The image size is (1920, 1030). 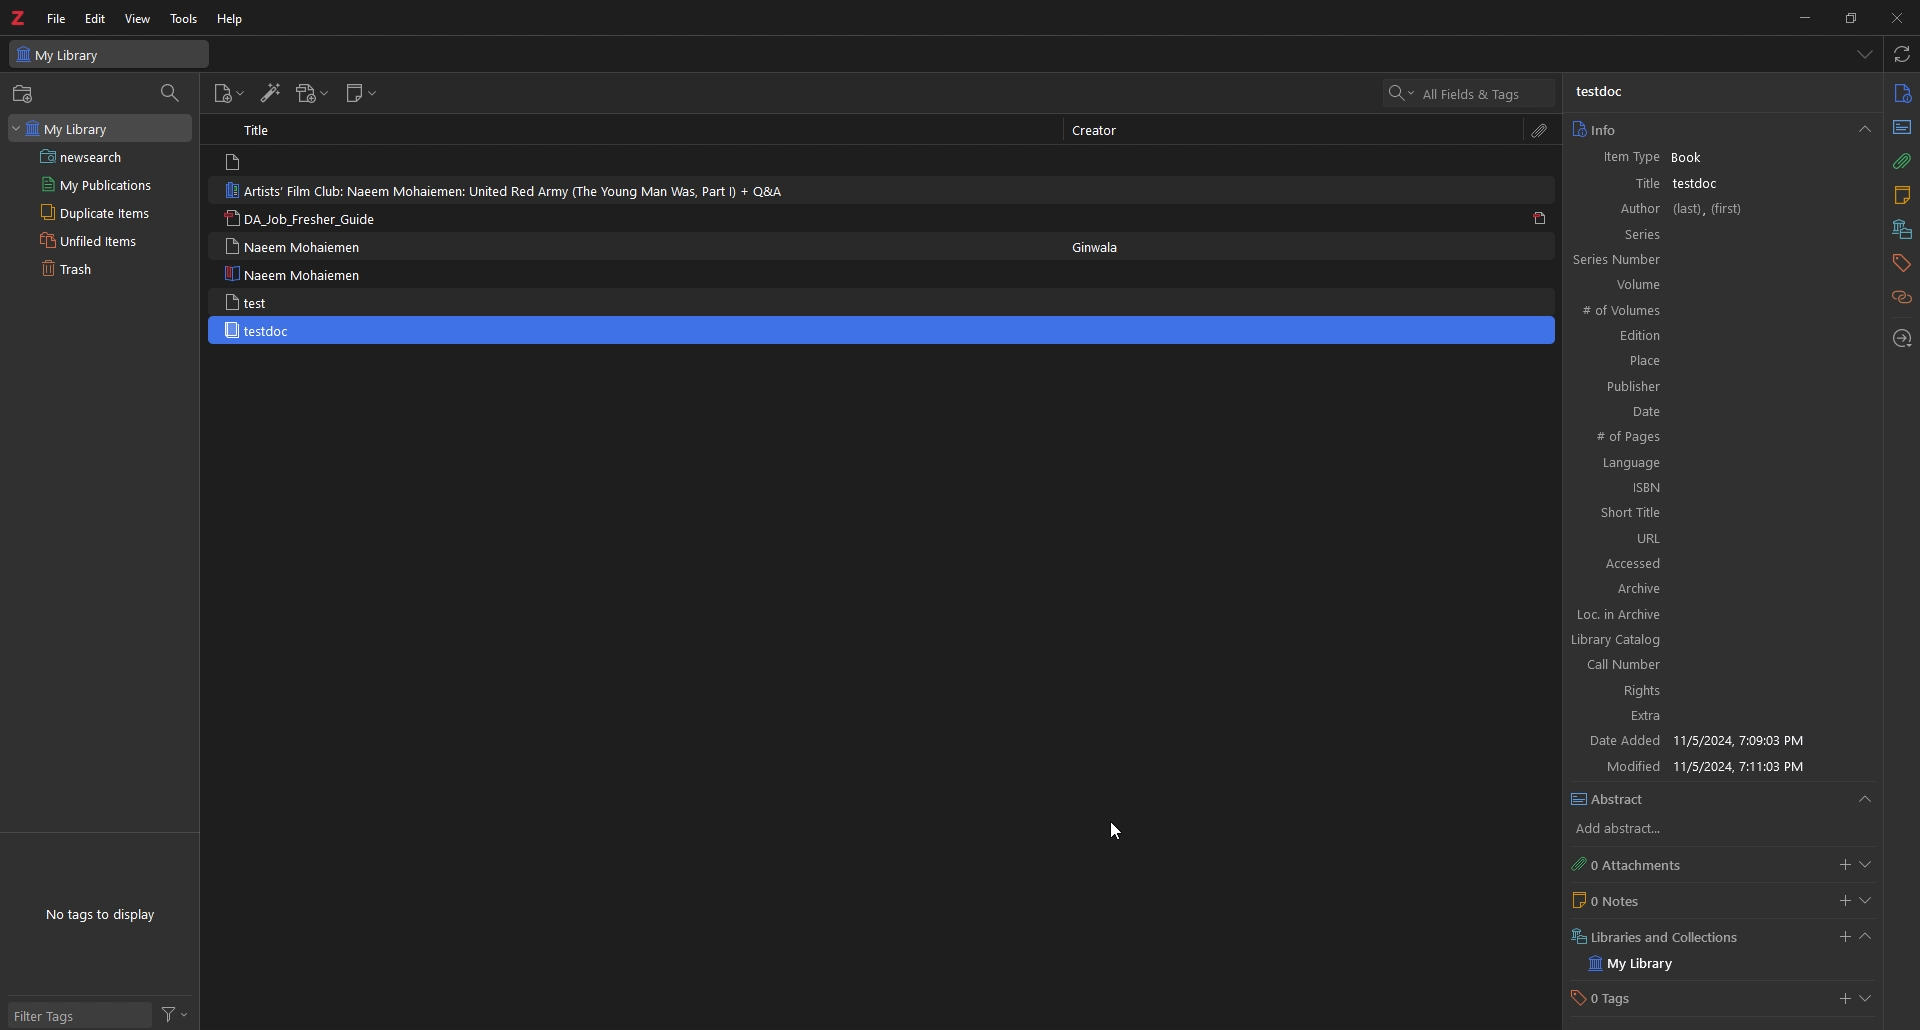 What do you see at coordinates (1717, 590) in the screenshot?
I see `Archive` at bounding box center [1717, 590].